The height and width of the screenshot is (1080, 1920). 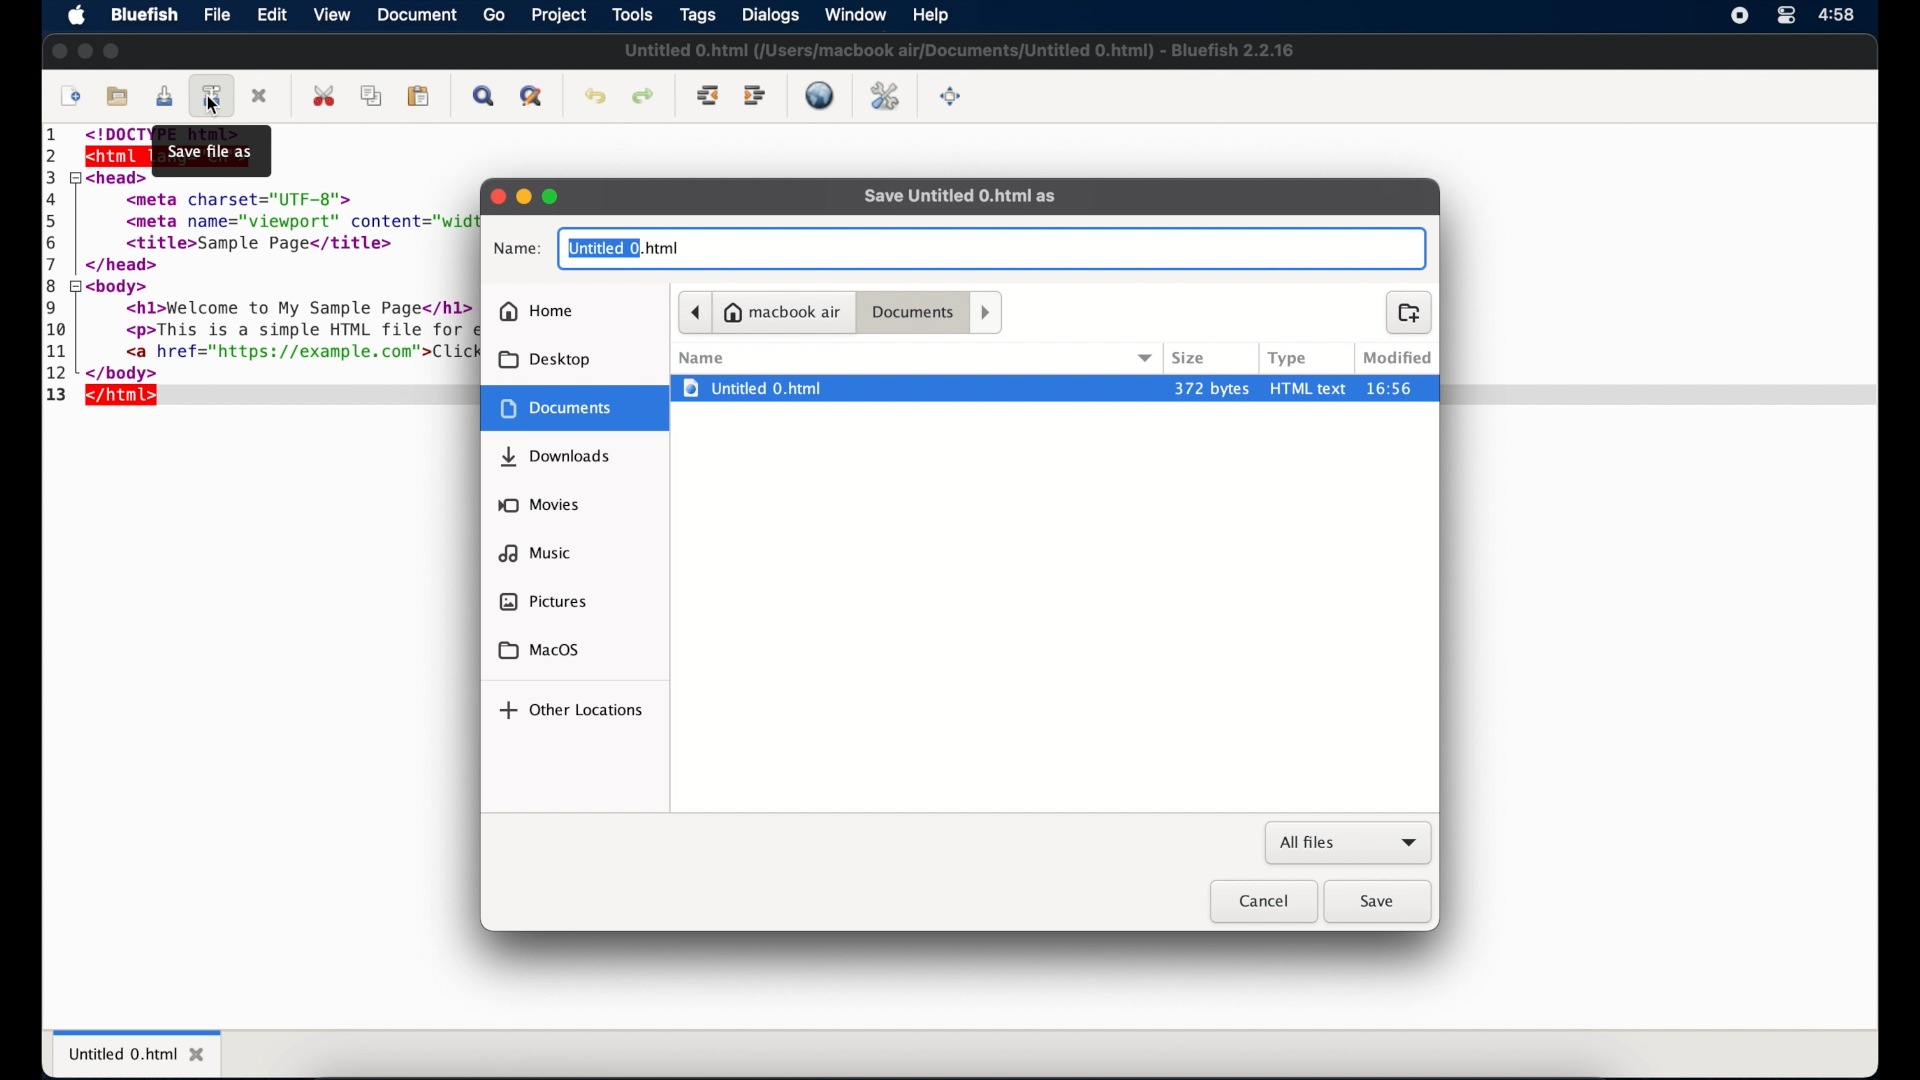 What do you see at coordinates (76, 16) in the screenshot?
I see `apple icon` at bounding box center [76, 16].